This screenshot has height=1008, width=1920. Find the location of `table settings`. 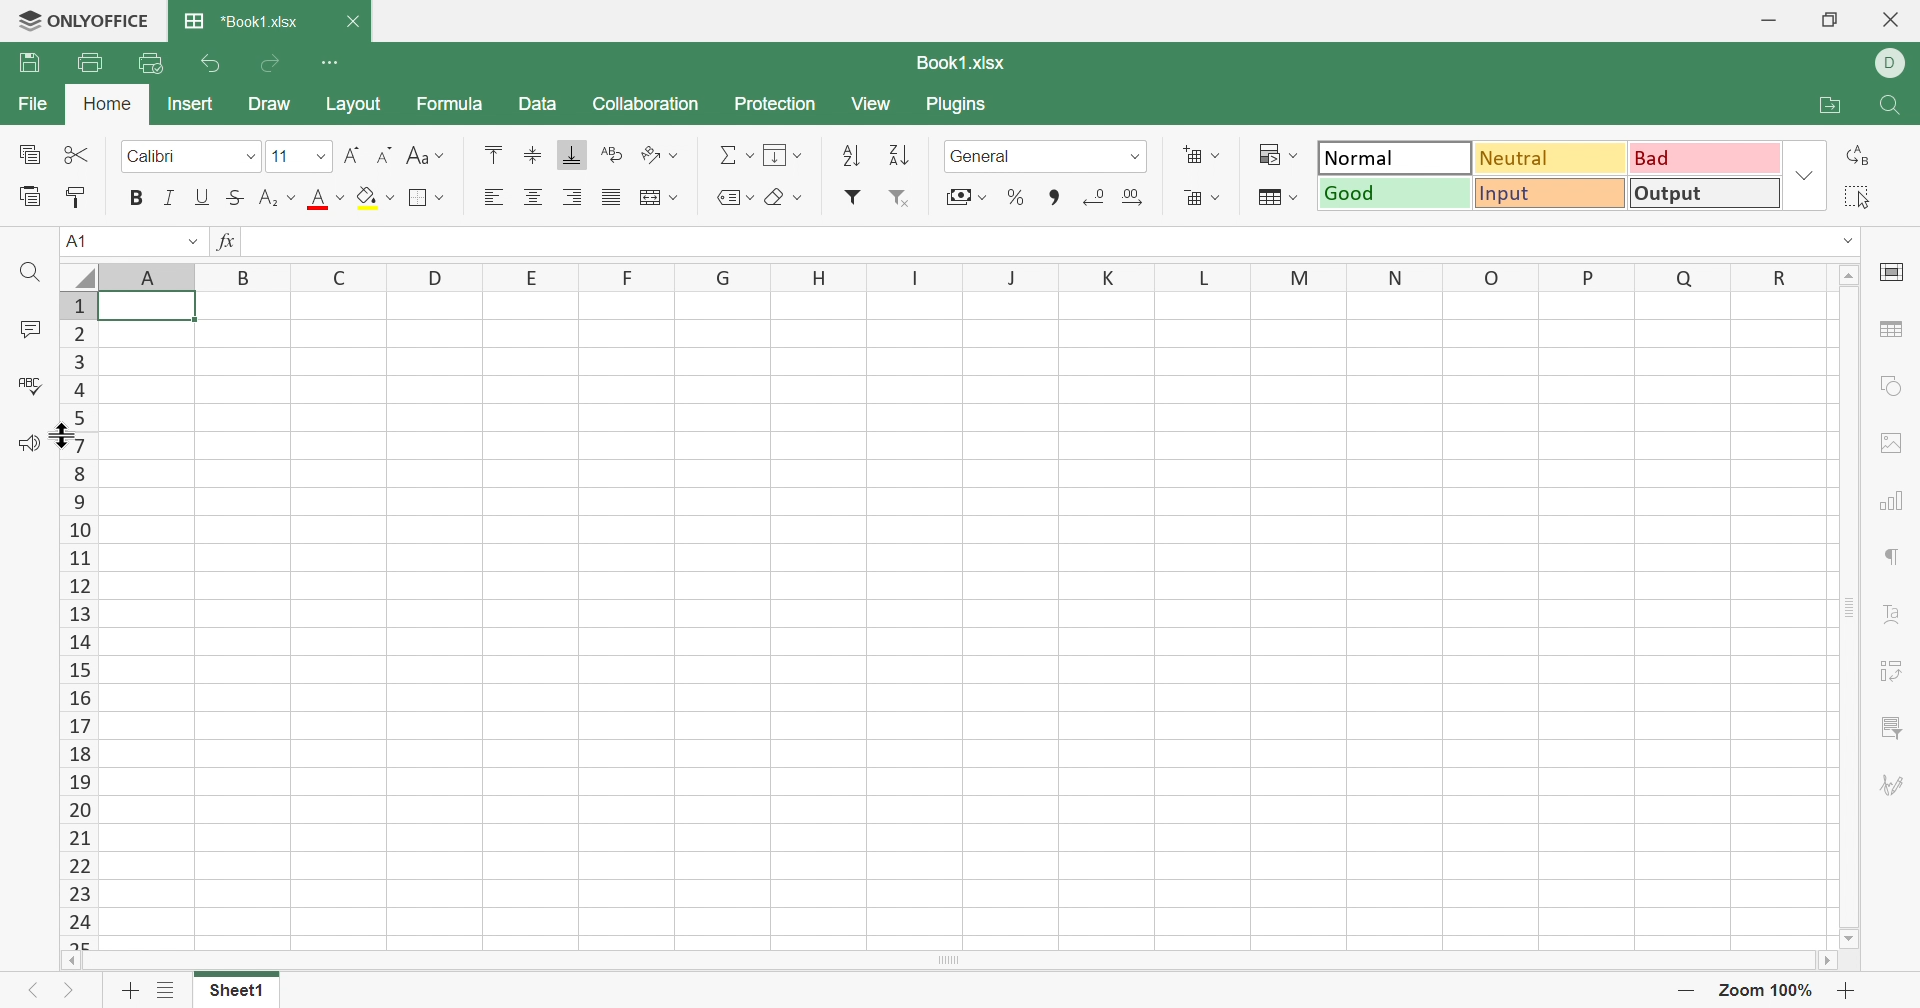

table settings is located at coordinates (1892, 329).